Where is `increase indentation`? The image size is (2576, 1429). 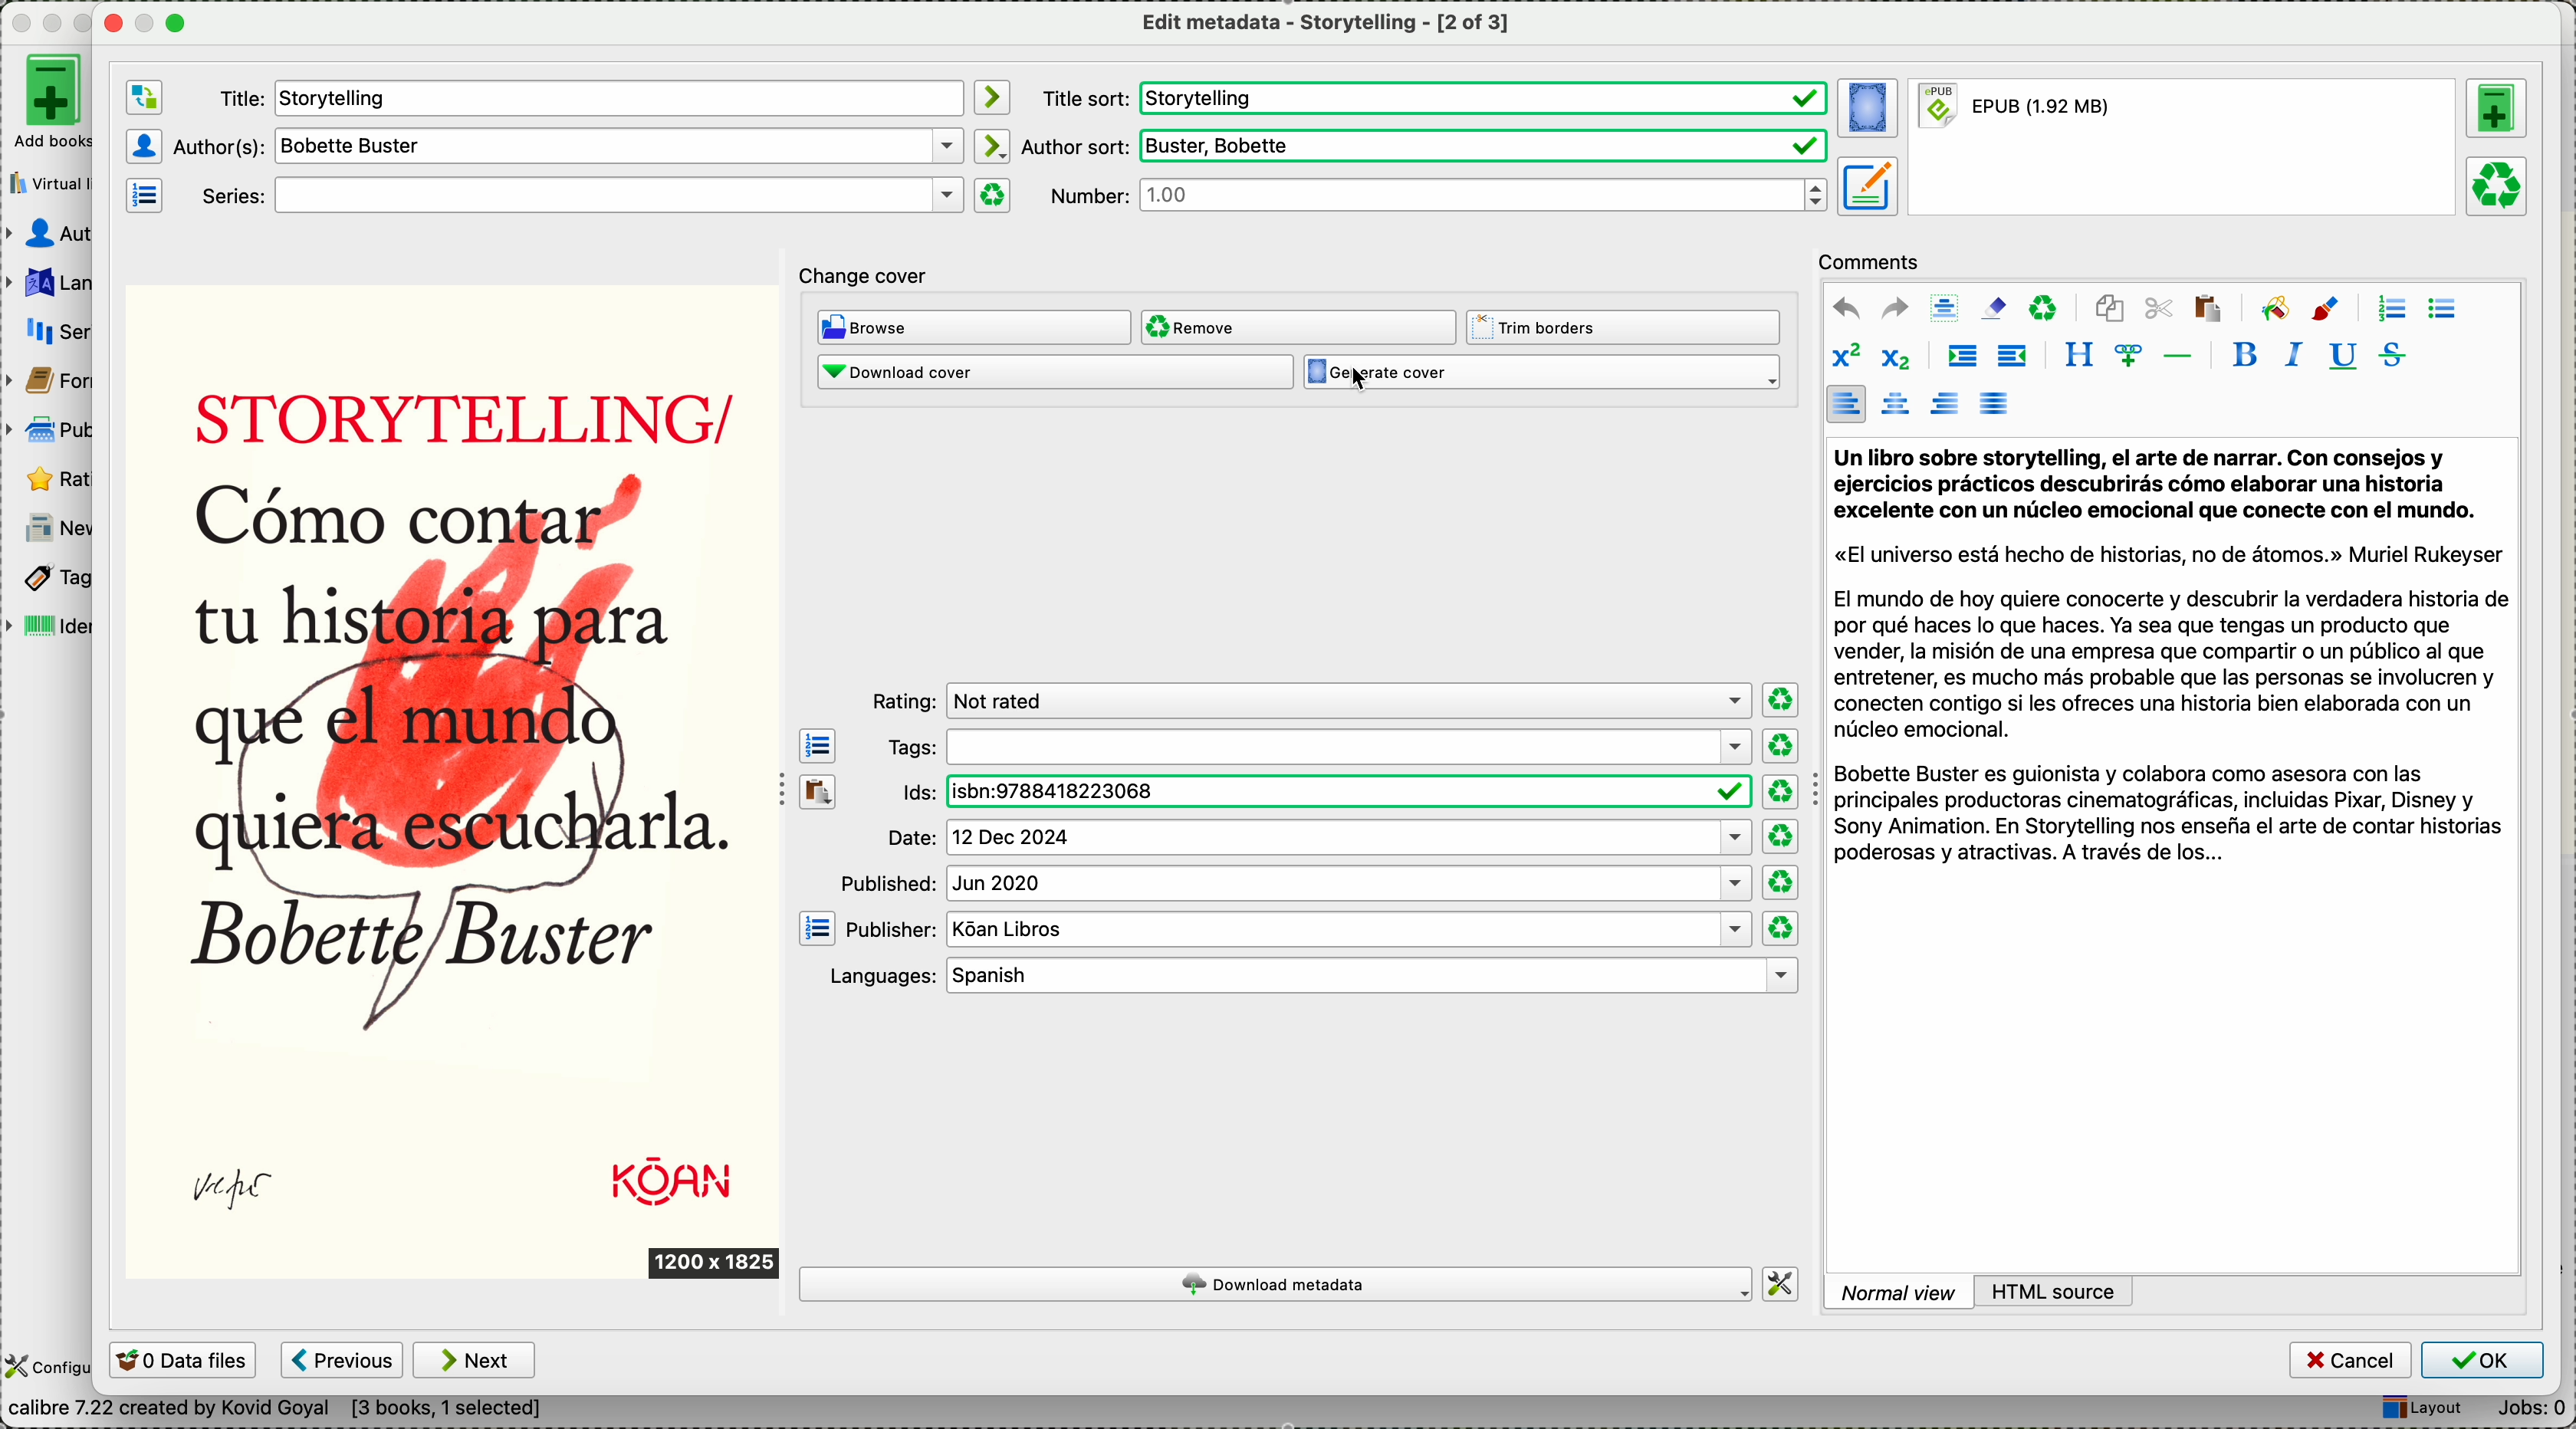 increase indentation is located at coordinates (1959, 357).